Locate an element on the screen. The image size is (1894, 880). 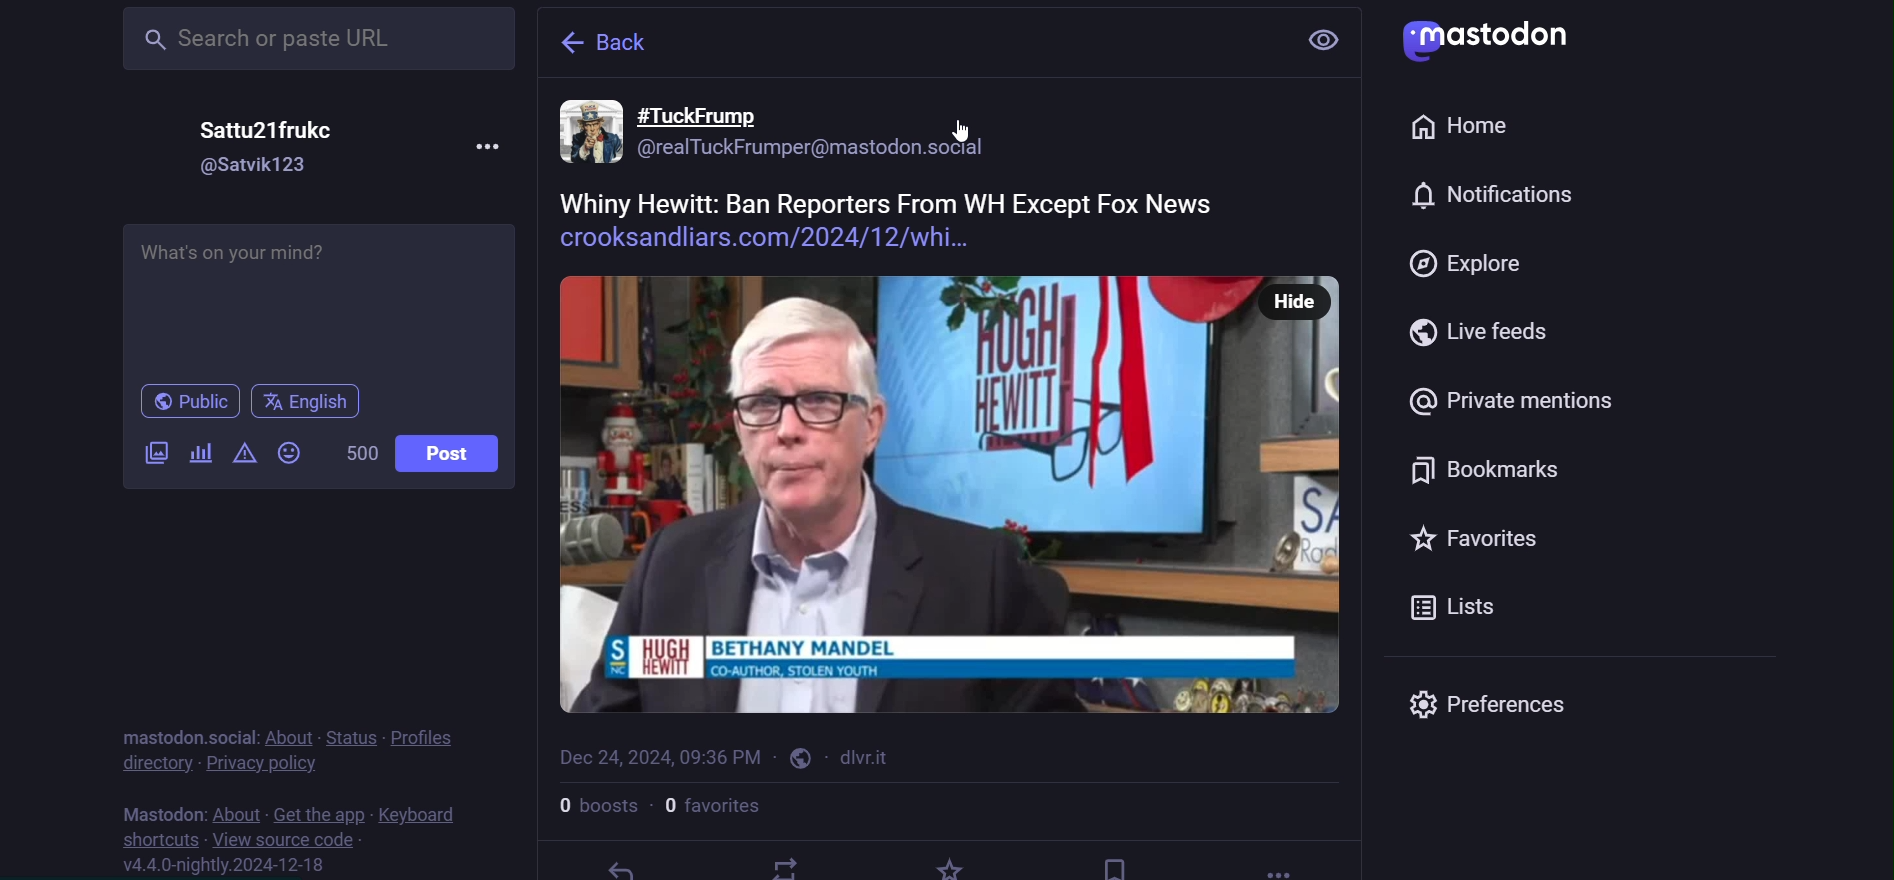
view is located at coordinates (1327, 40).